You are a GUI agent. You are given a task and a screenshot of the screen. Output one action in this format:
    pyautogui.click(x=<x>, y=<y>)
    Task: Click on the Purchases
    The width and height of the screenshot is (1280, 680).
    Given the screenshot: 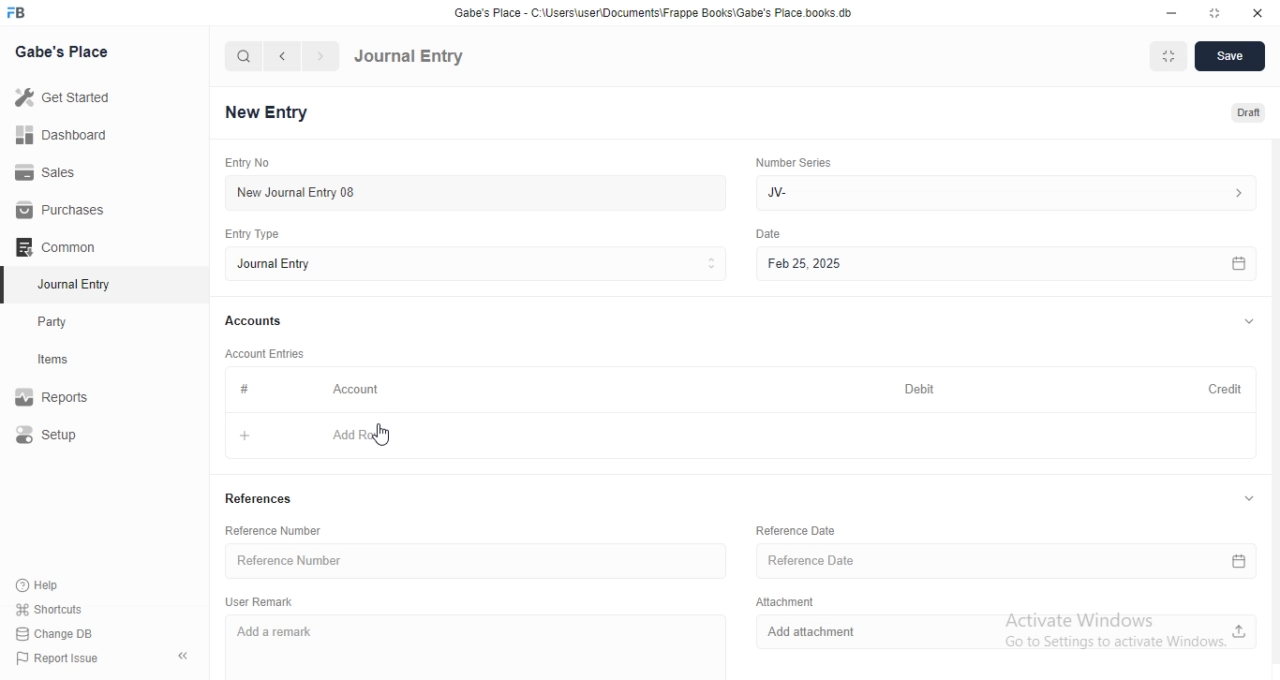 What is the action you would take?
    pyautogui.click(x=58, y=210)
    